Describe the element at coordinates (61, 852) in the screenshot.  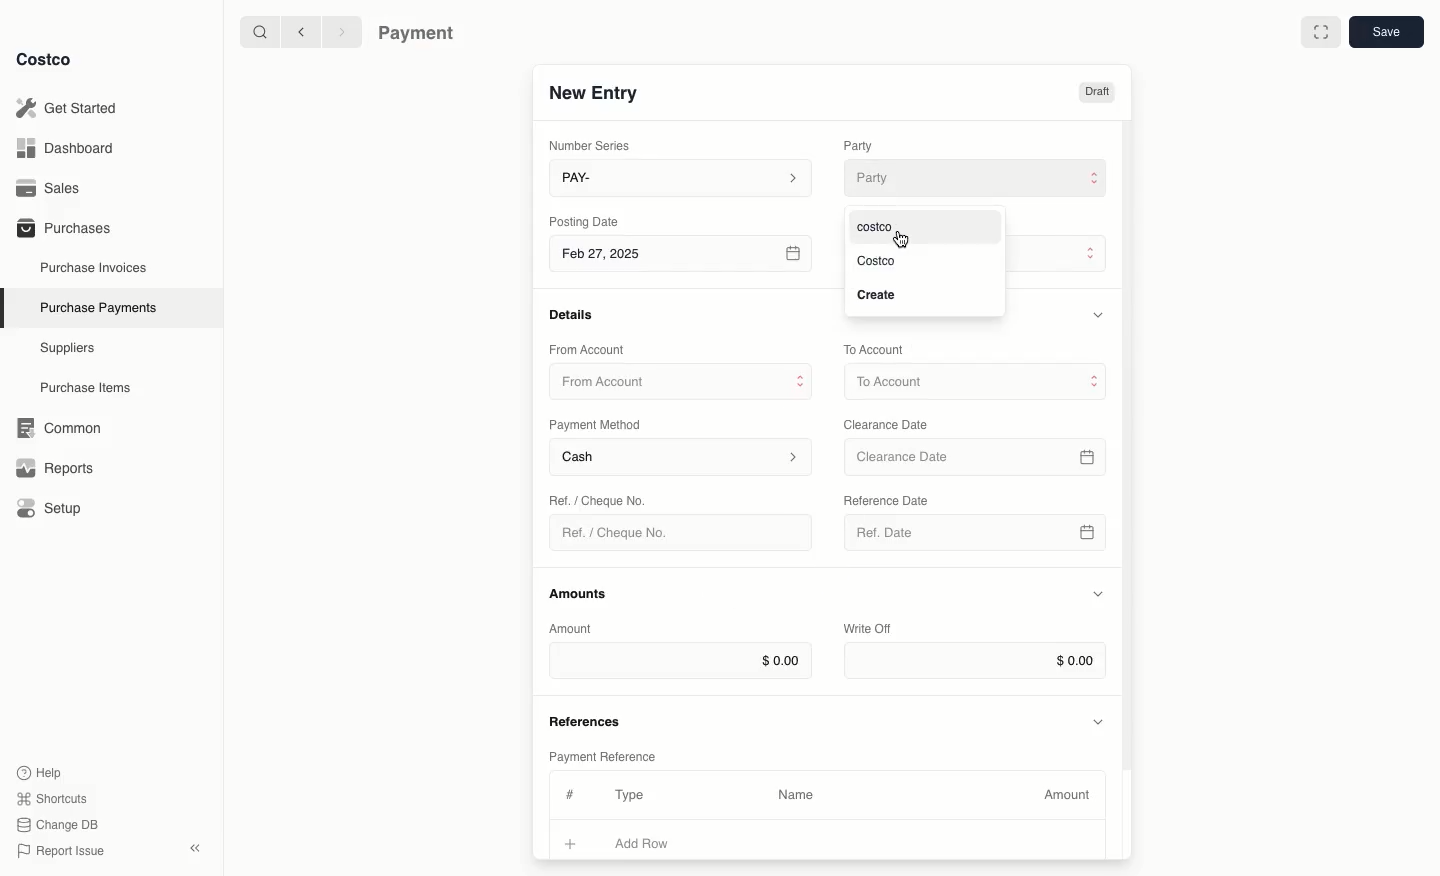
I see `Report Issue` at that location.